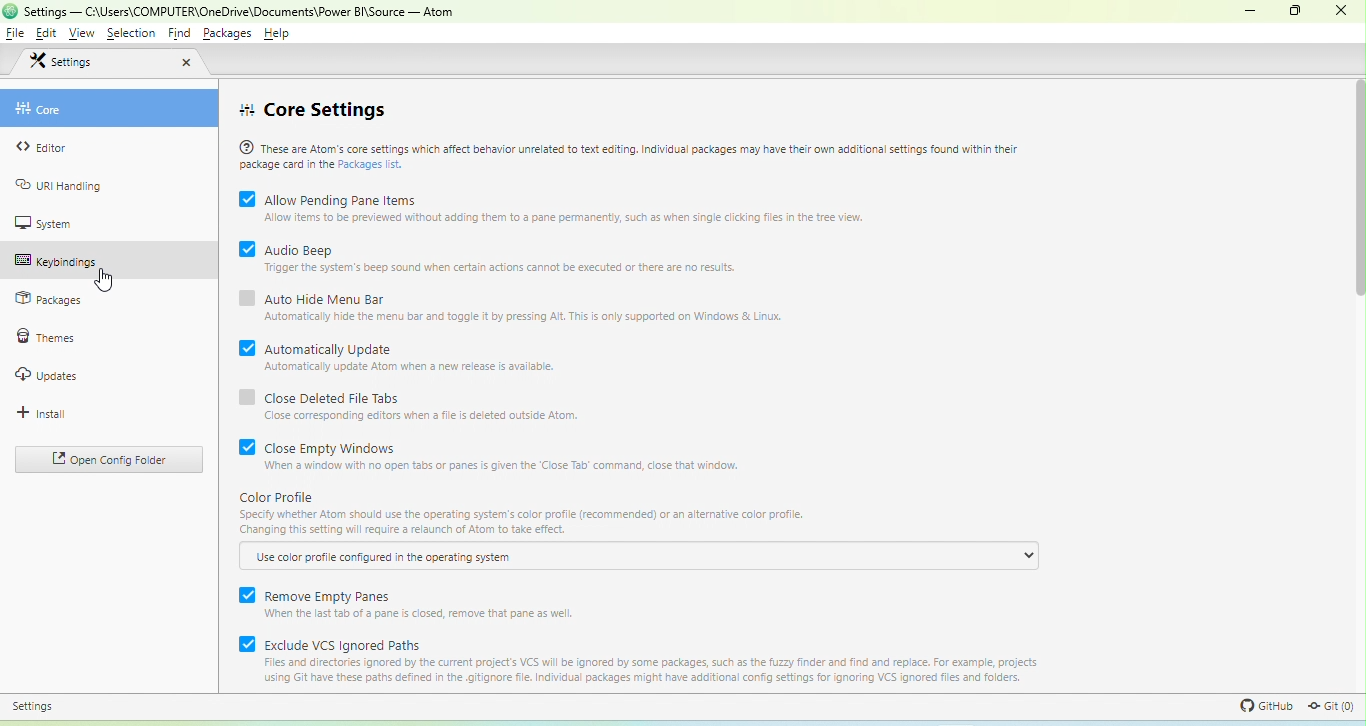  I want to click on cursor, so click(103, 283).